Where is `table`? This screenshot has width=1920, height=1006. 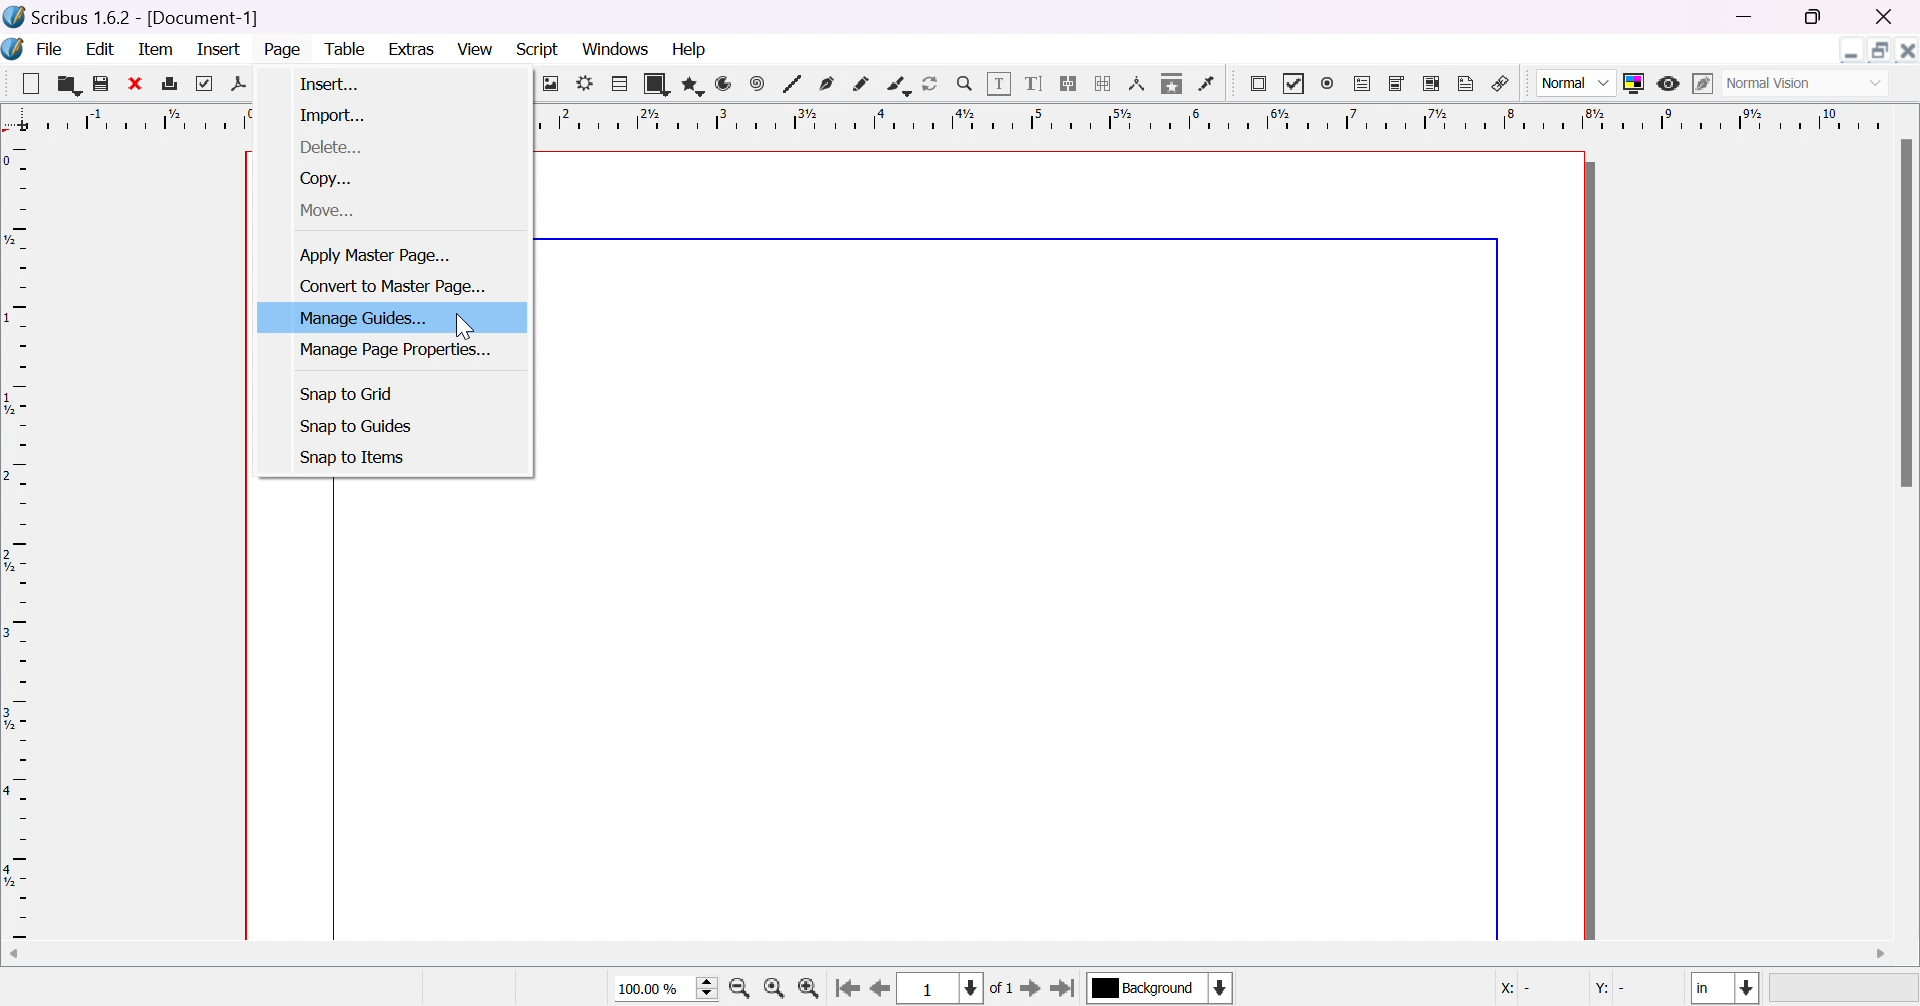
table is located at coordinates (622, 87).